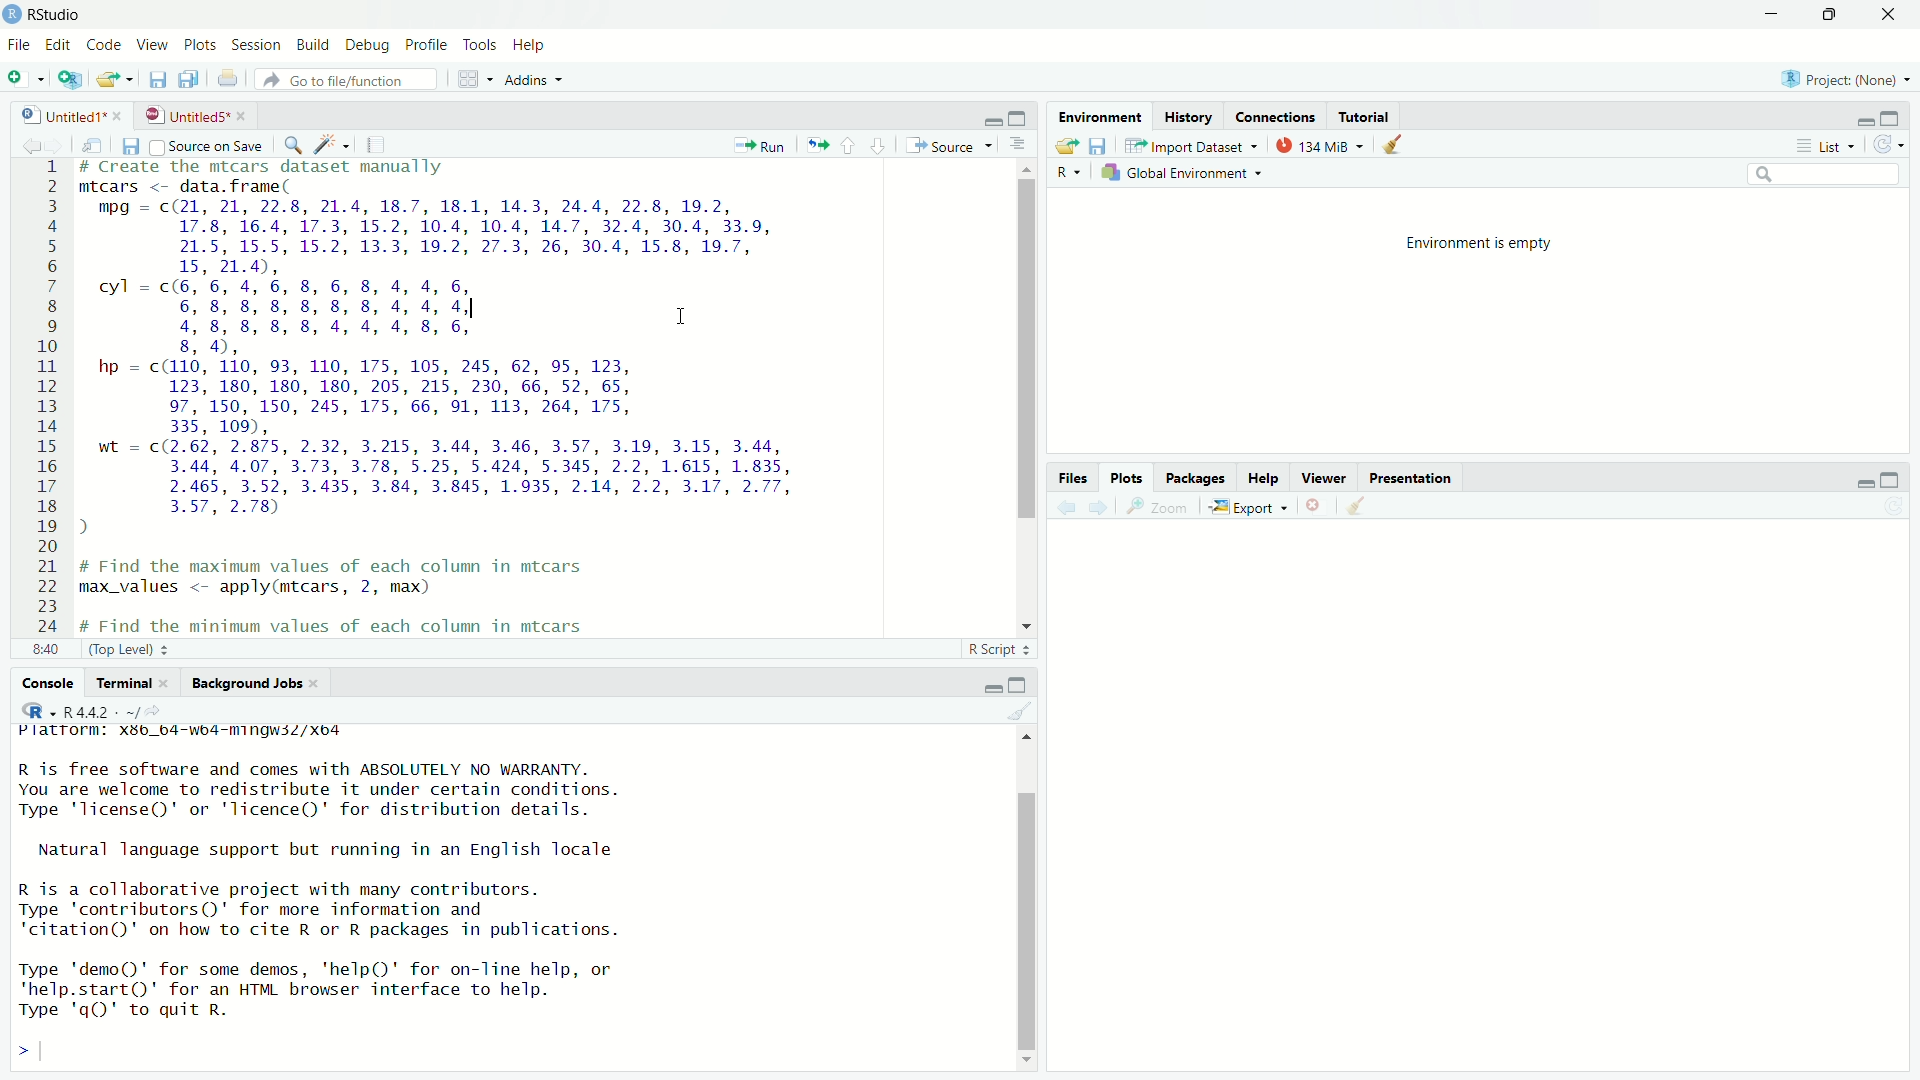 The width and height of the screenshot is (1920, 1080). What do you see at coordinates (1828, 174) in the screenshot?
I see `search` at bounding box center [1828, 174].